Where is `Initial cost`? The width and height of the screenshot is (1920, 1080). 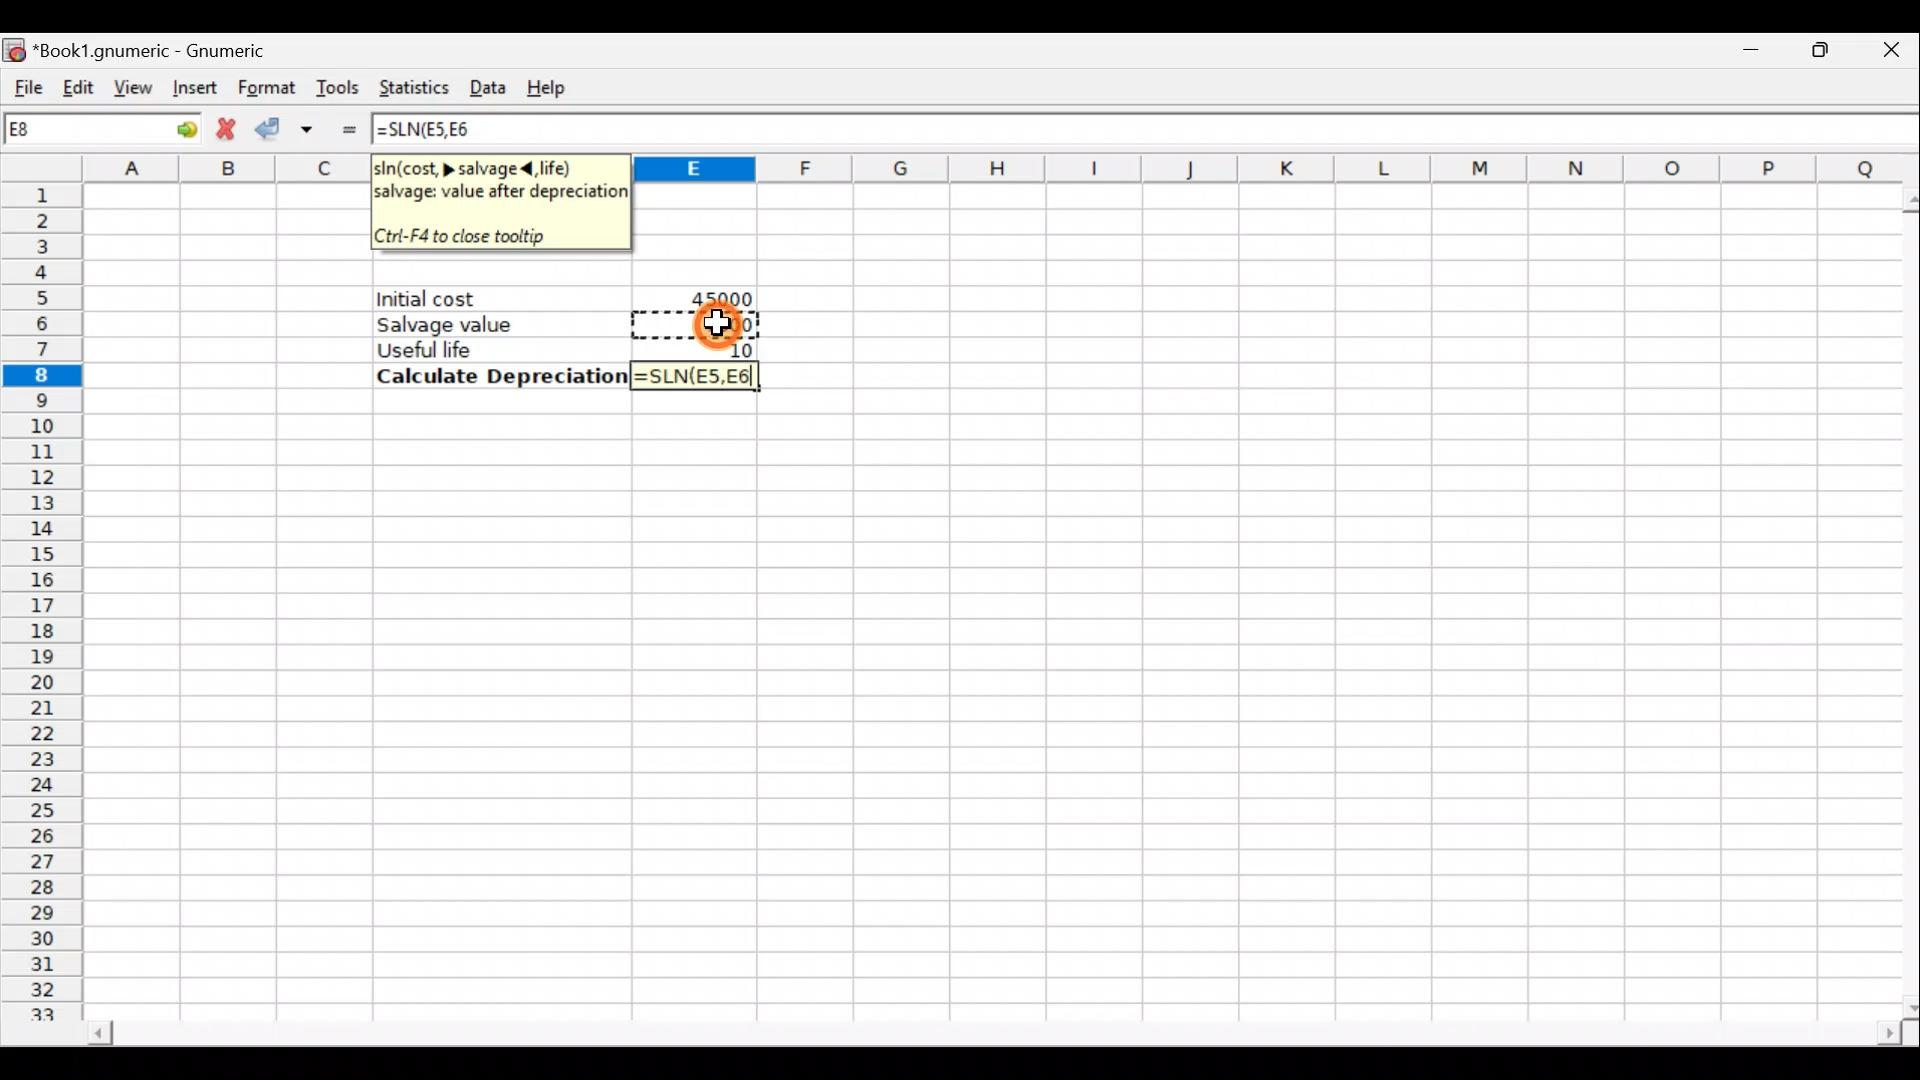 Initial cost is located at coordinates (504, 299).